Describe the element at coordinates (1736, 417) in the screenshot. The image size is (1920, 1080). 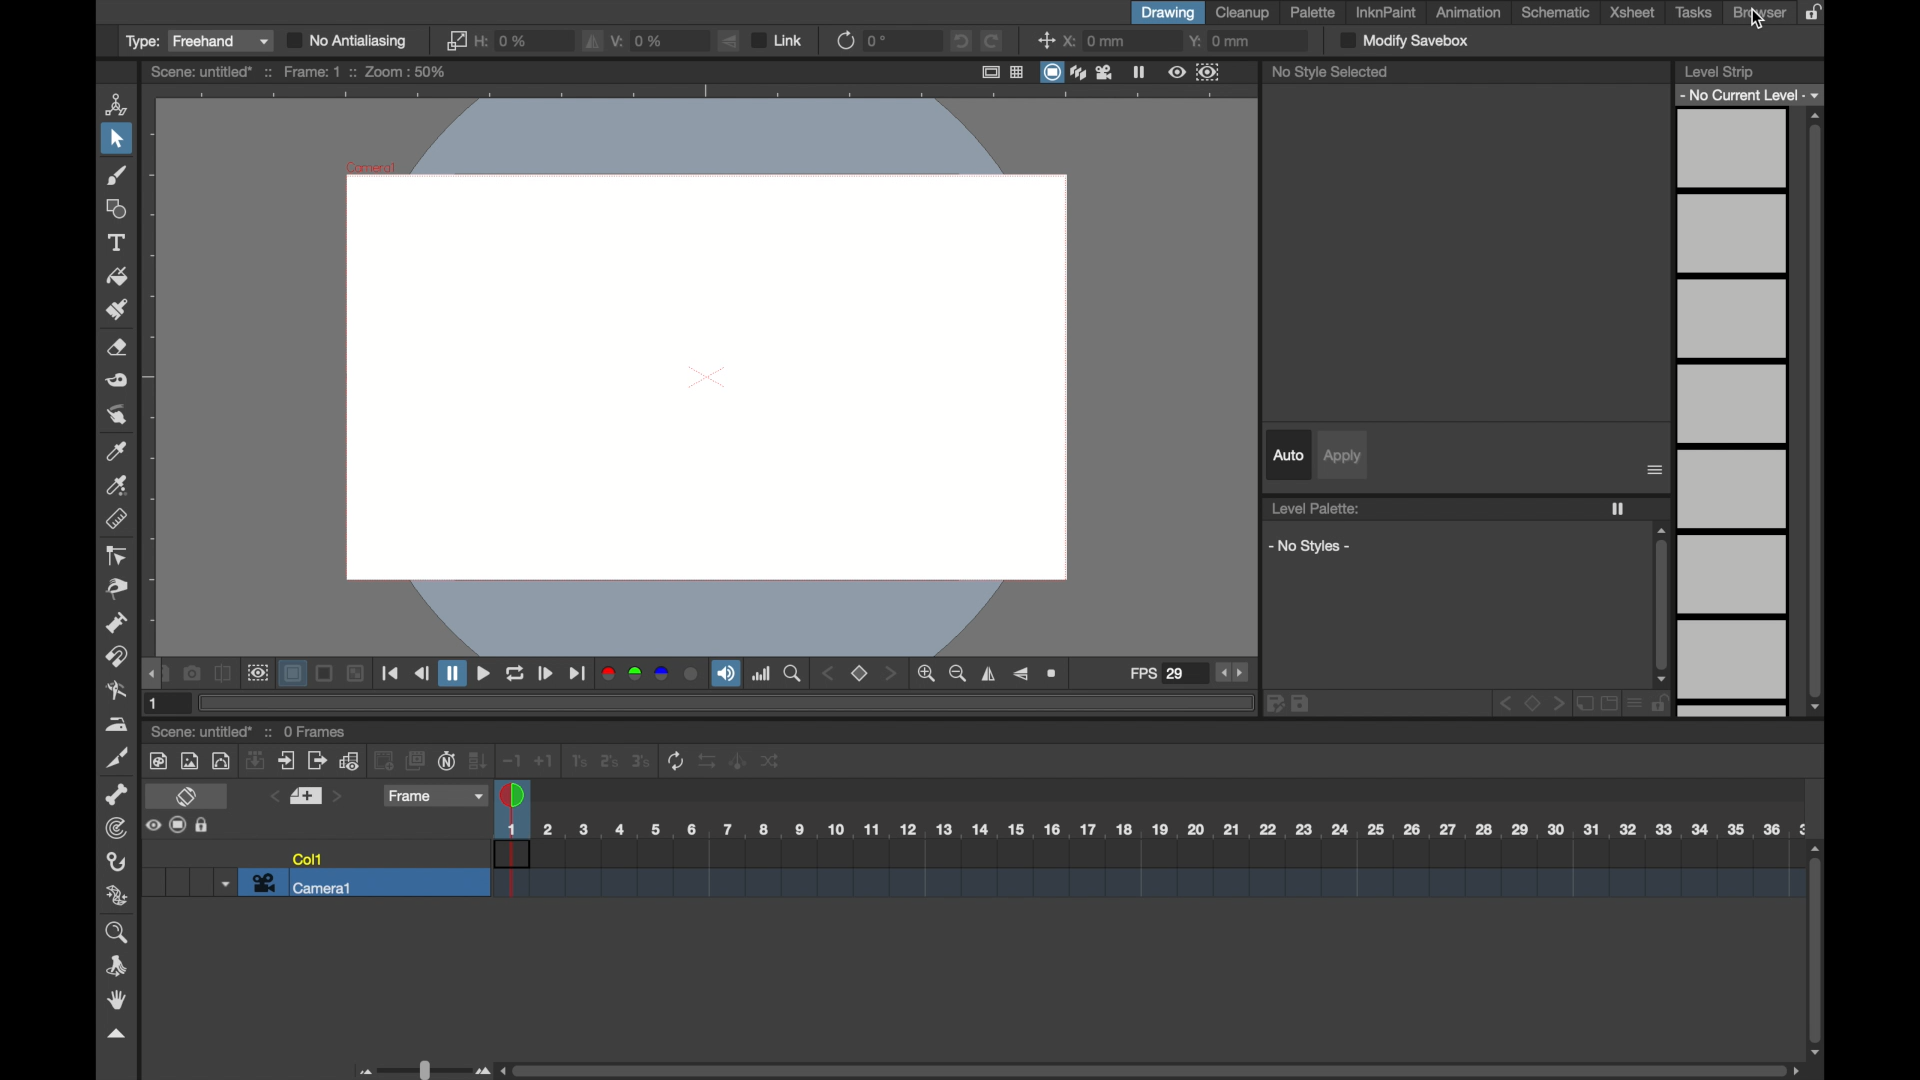
I see `levels` at that location.